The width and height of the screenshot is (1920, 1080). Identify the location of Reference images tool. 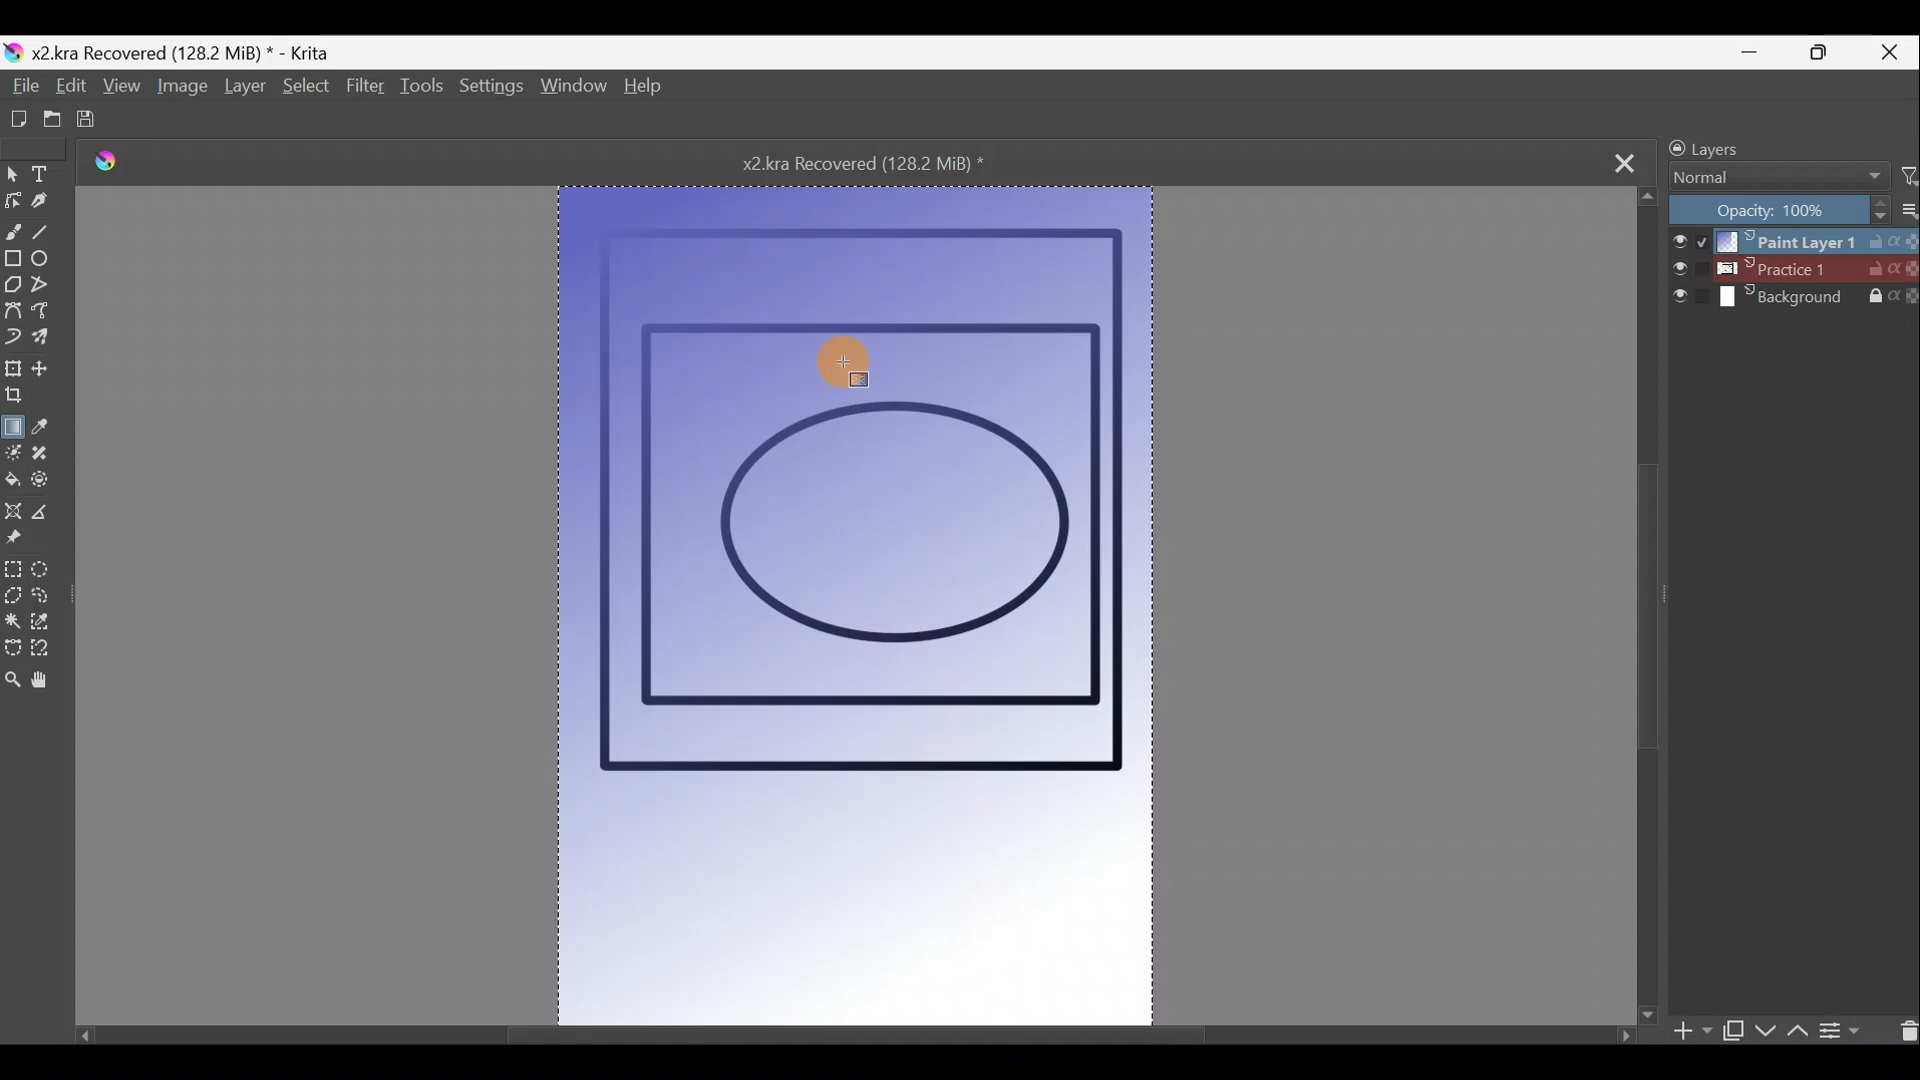
(14, 545).